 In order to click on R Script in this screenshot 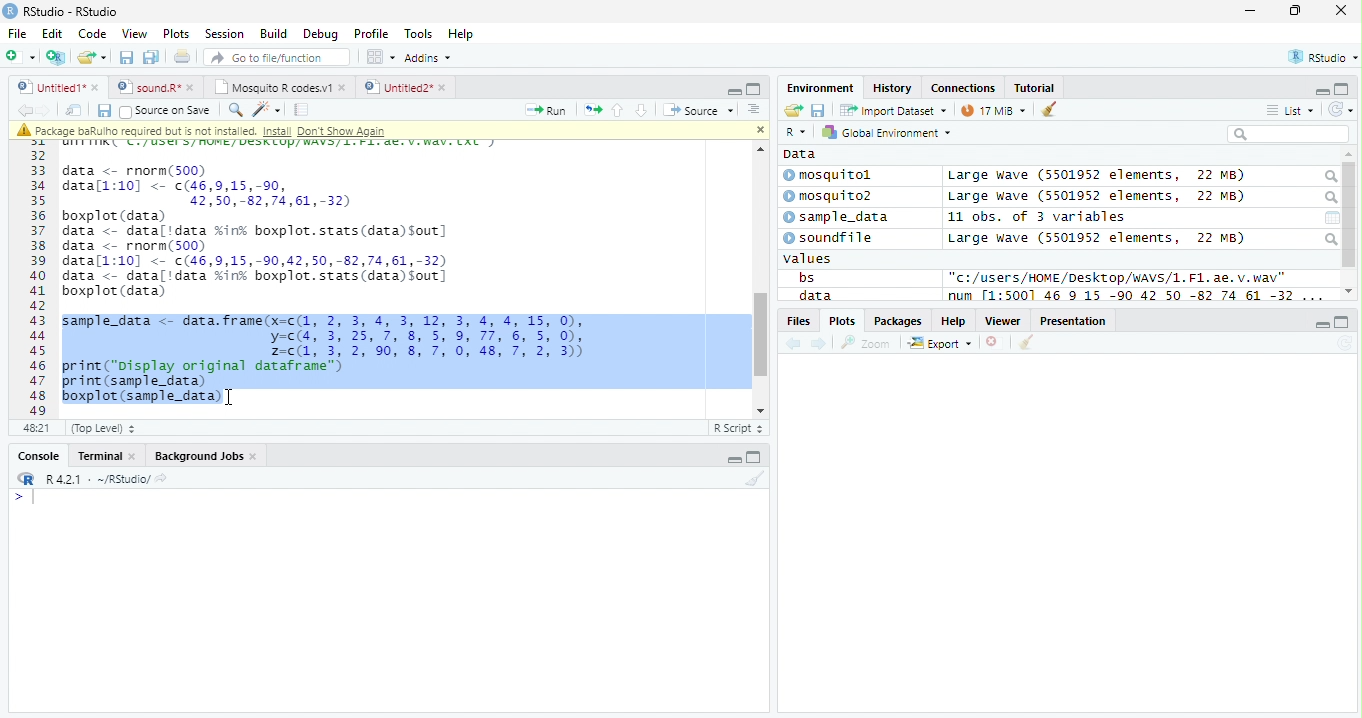, I will do `click(739, 427)`.